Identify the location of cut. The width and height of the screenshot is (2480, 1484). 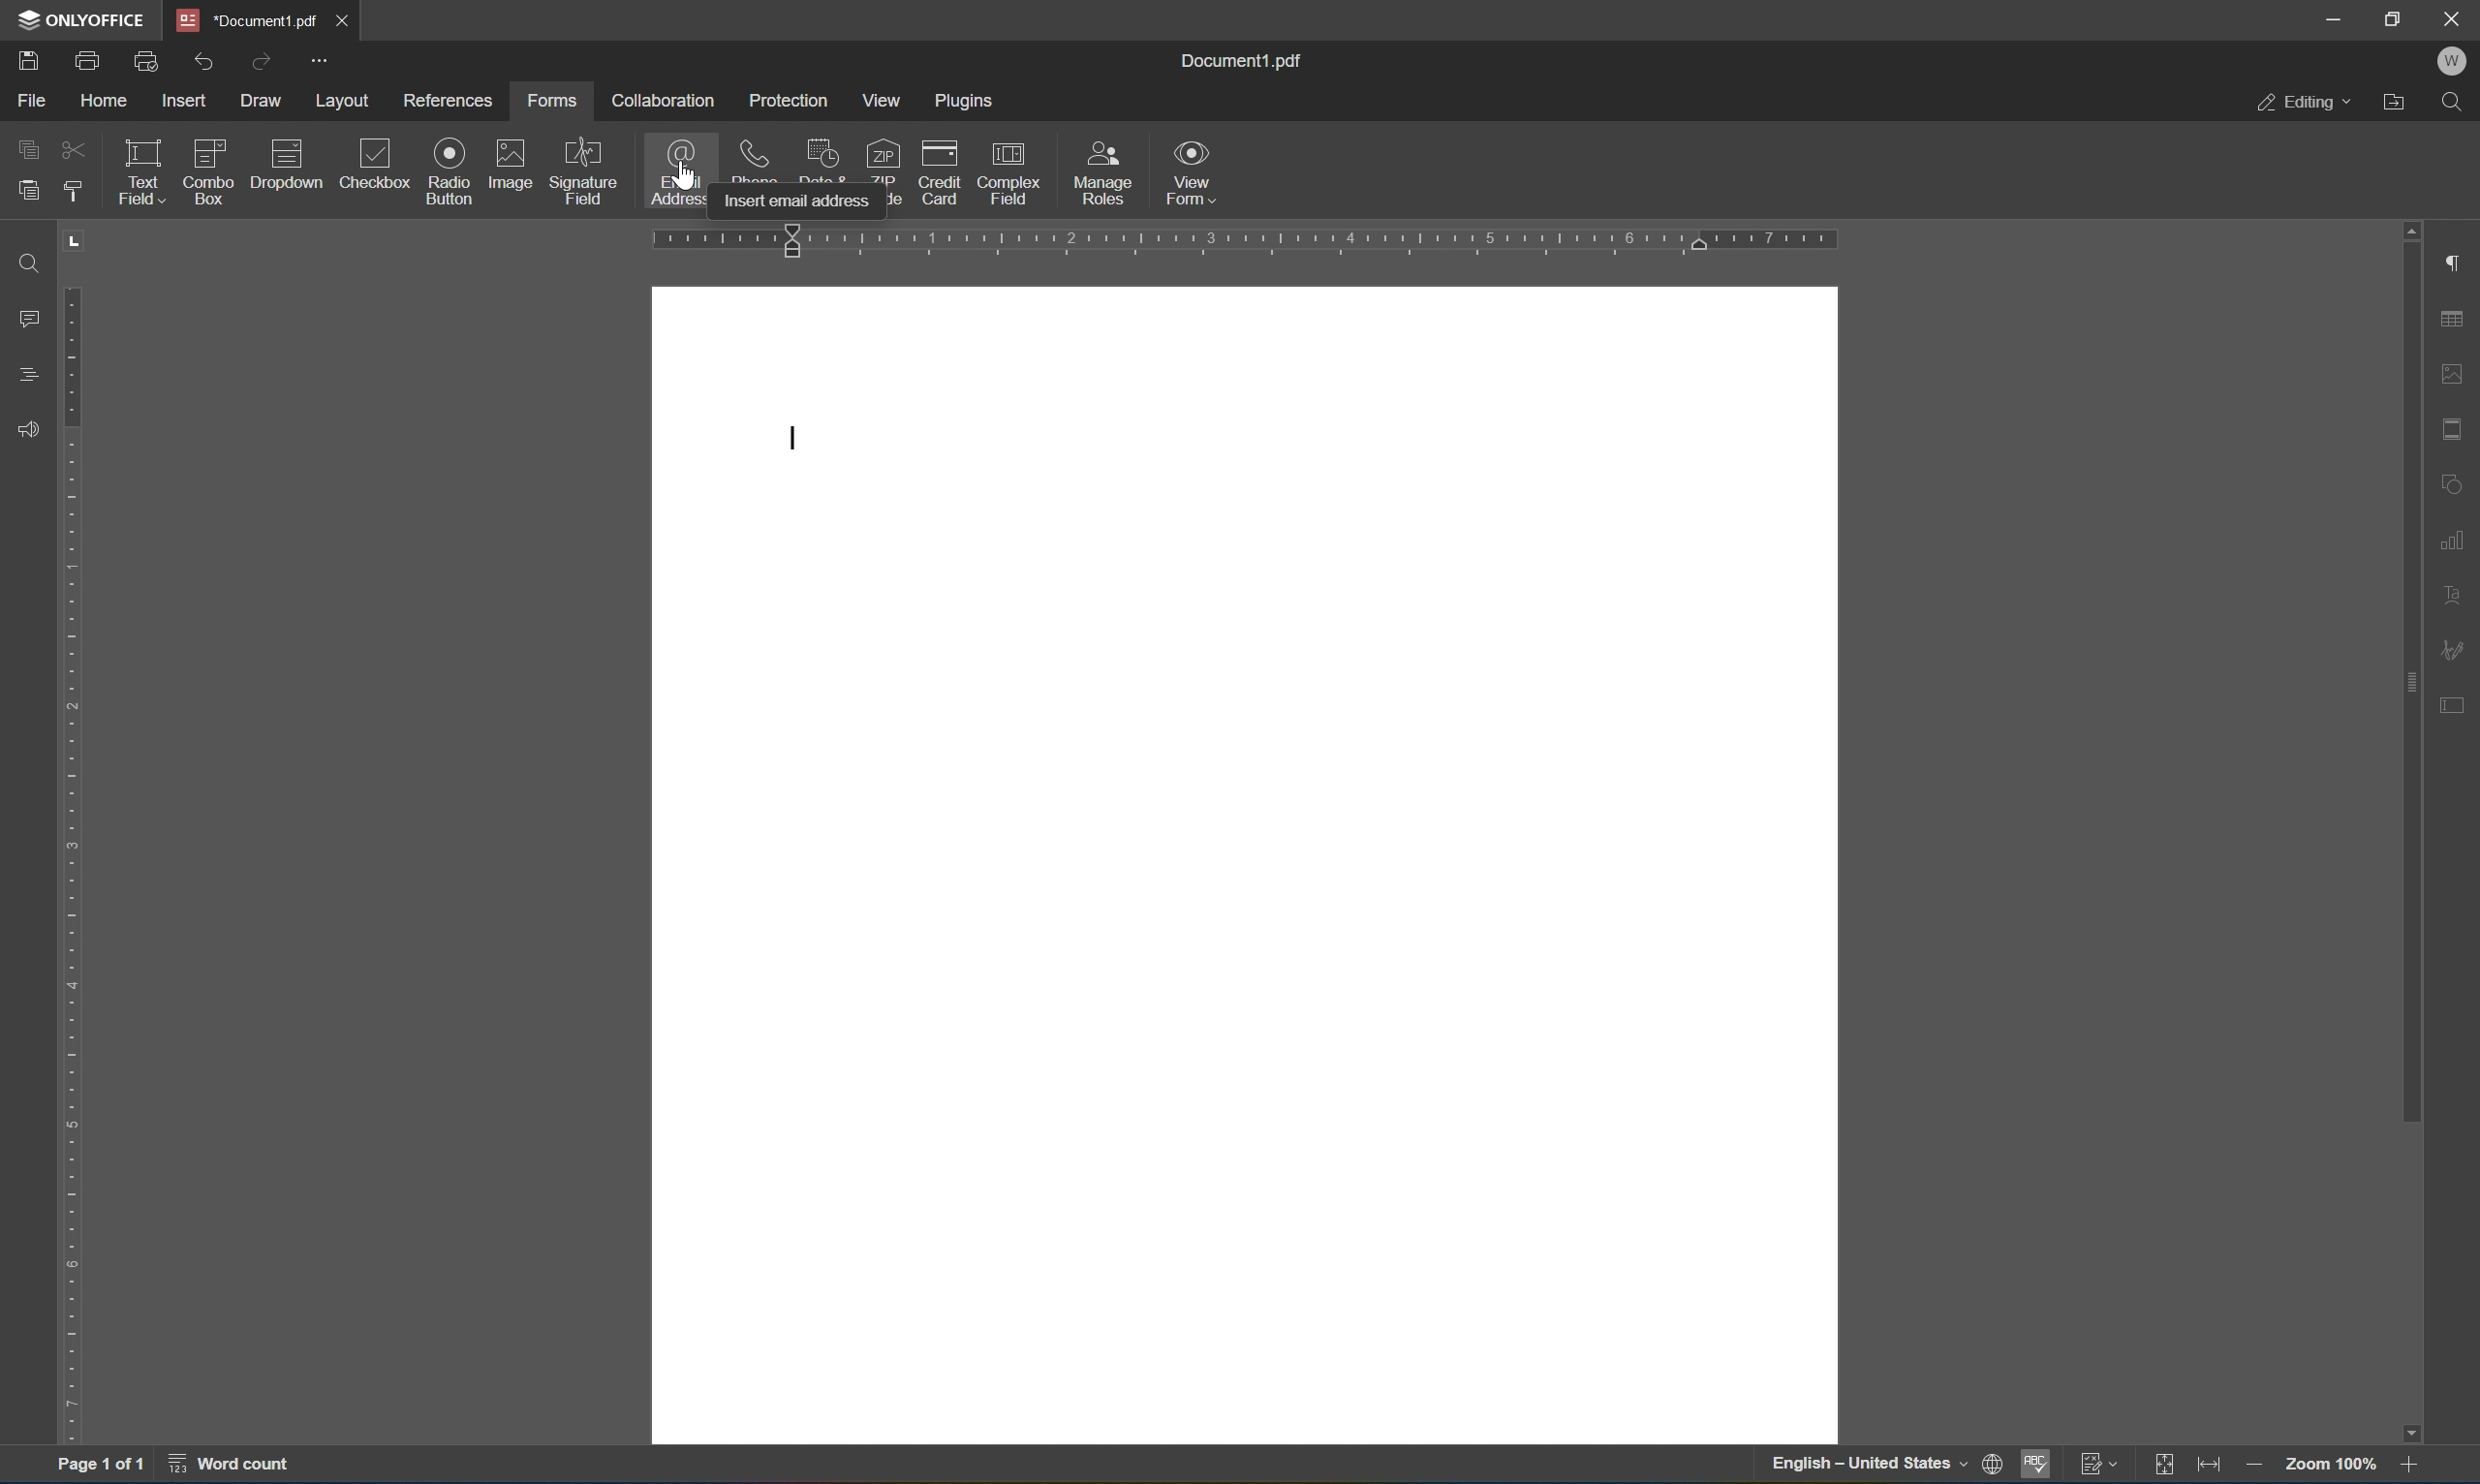
(71, 147).